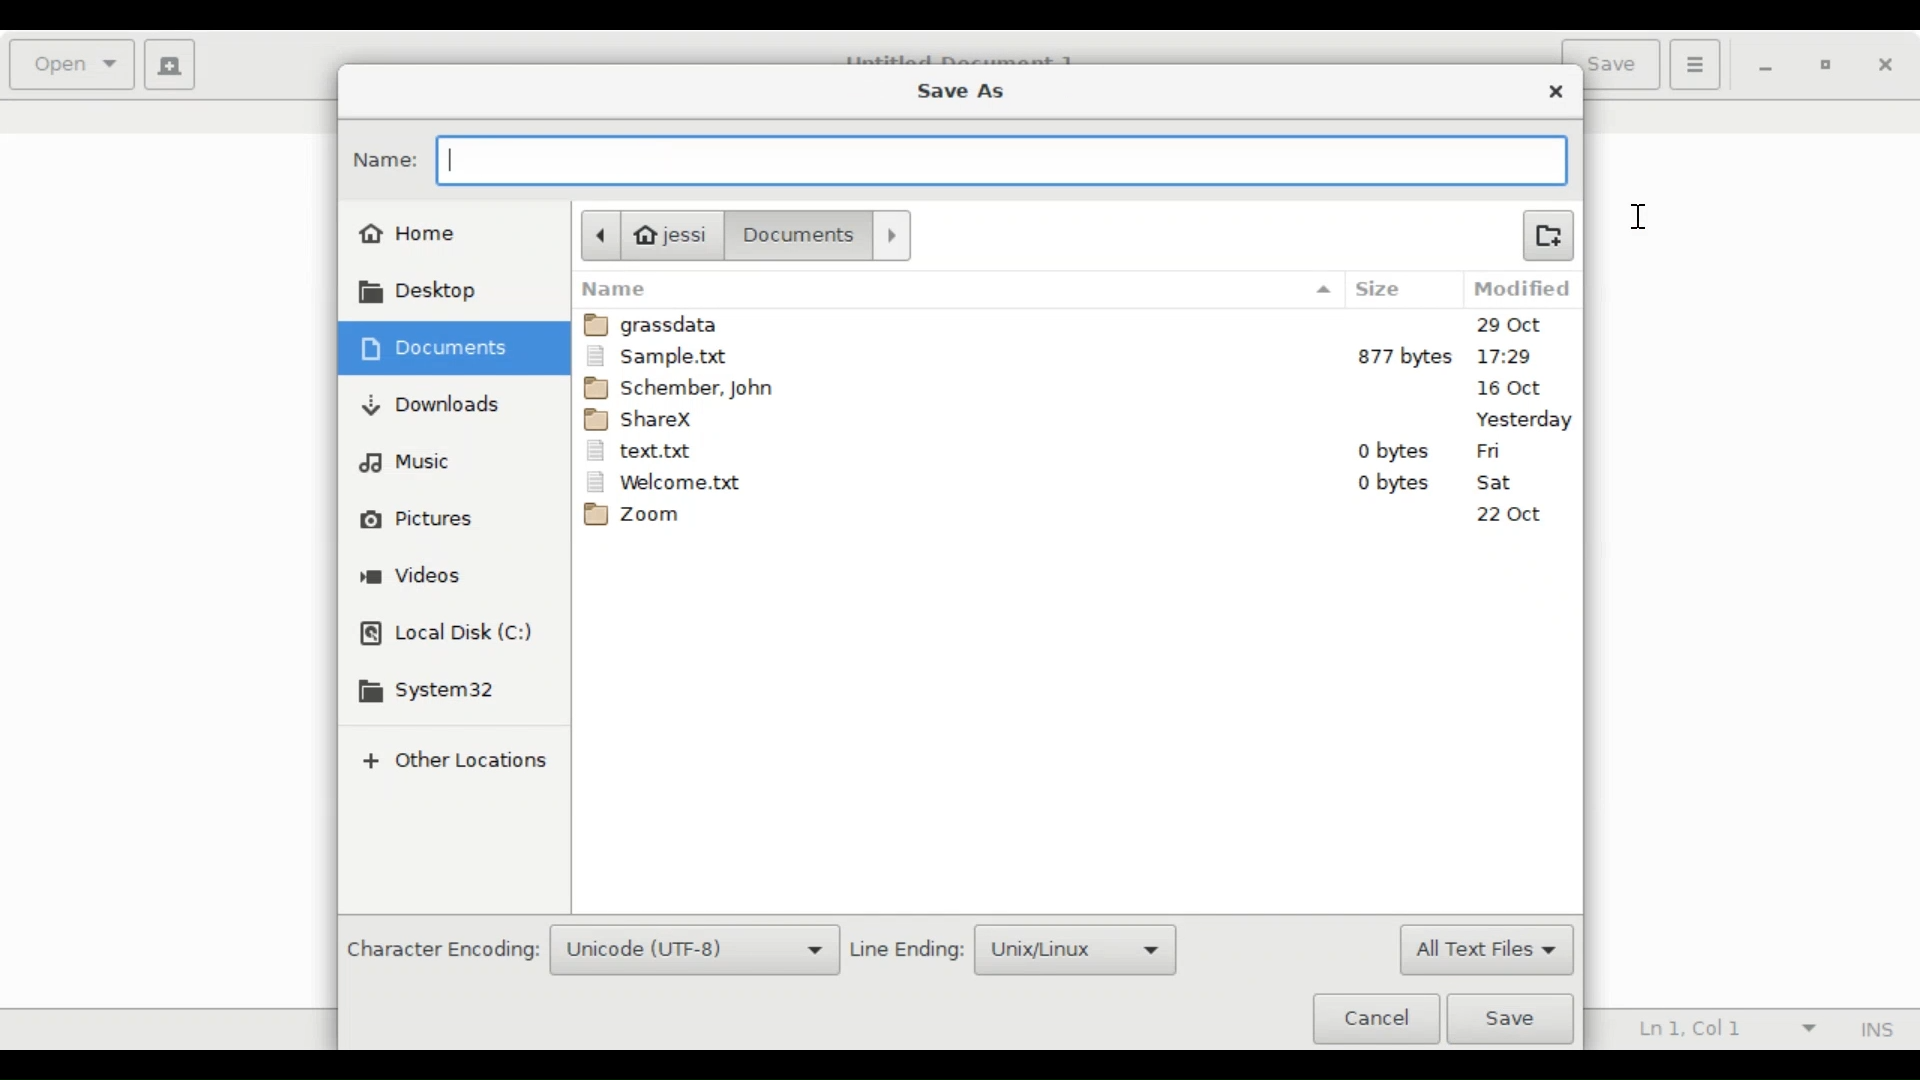 This screenshot has width=1920, height=1080. Describe the element at coordinates (406, 461) in the screenshot. I see `Music` at that location.